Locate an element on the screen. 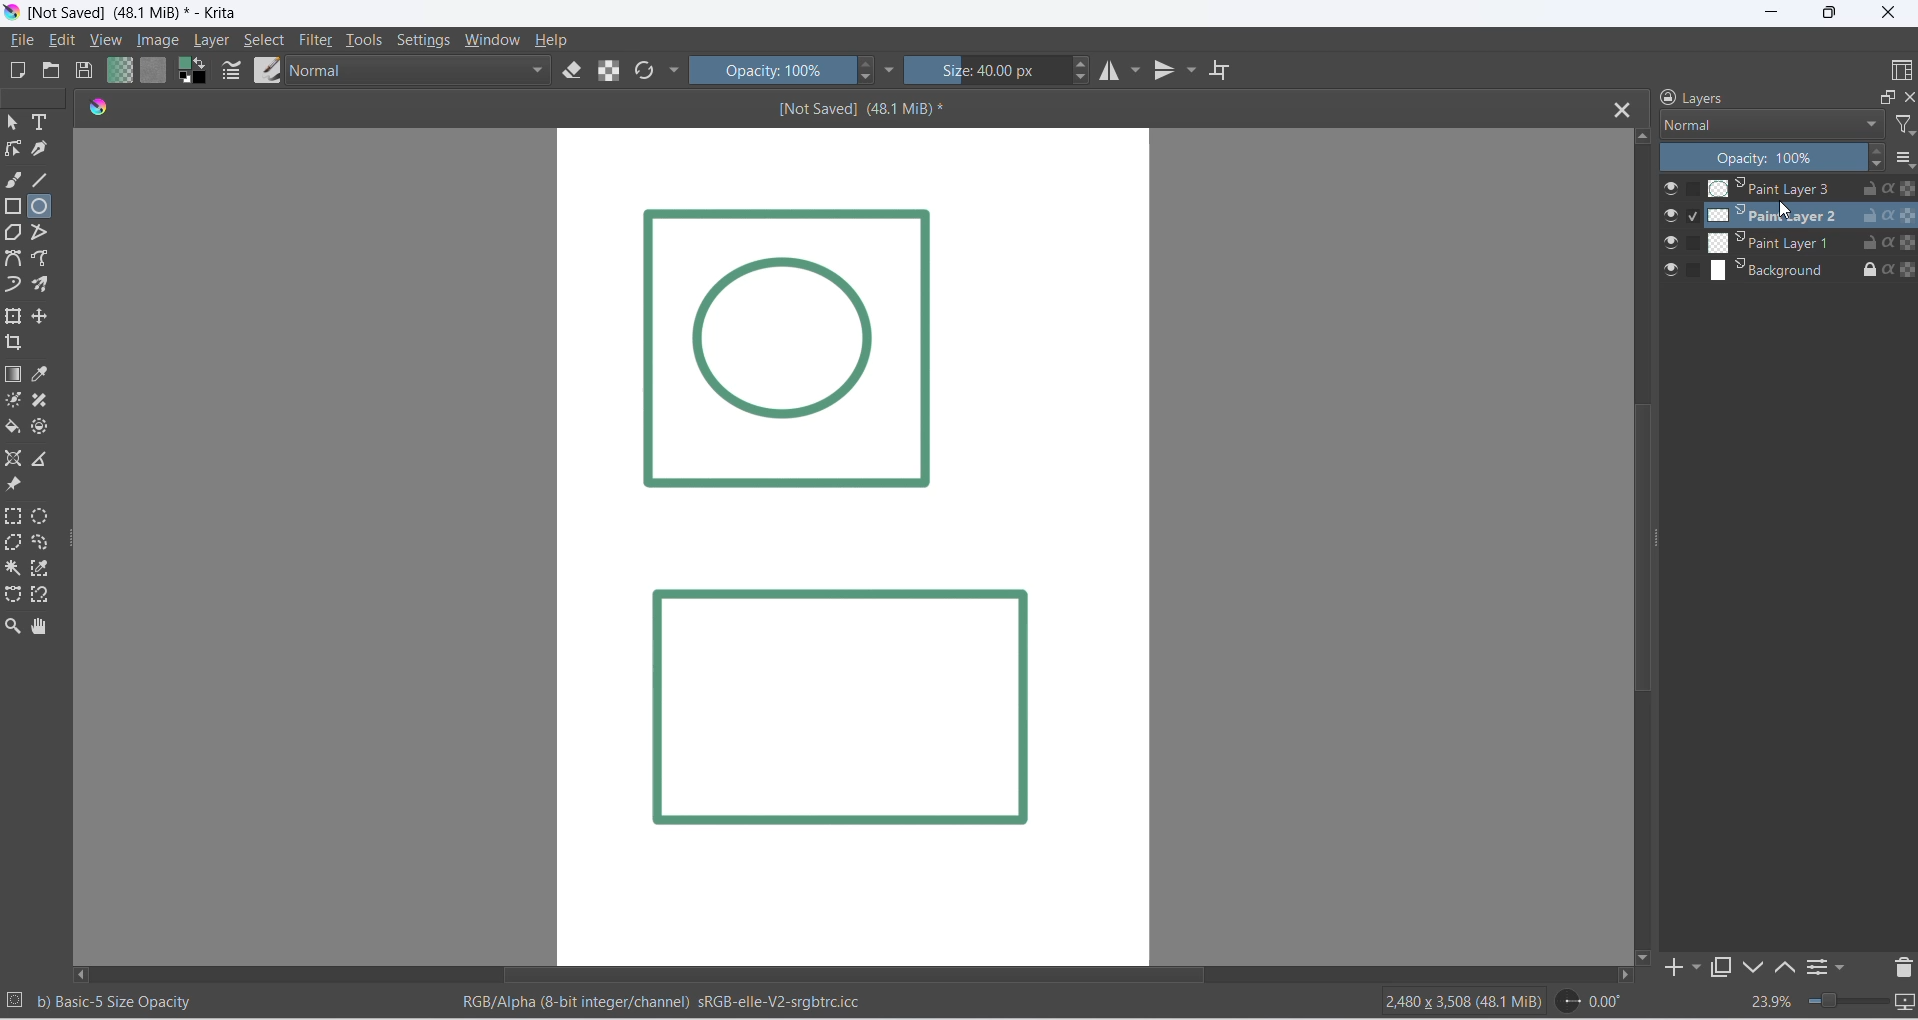  measure distance between two points is located at coordinates (45, 458).